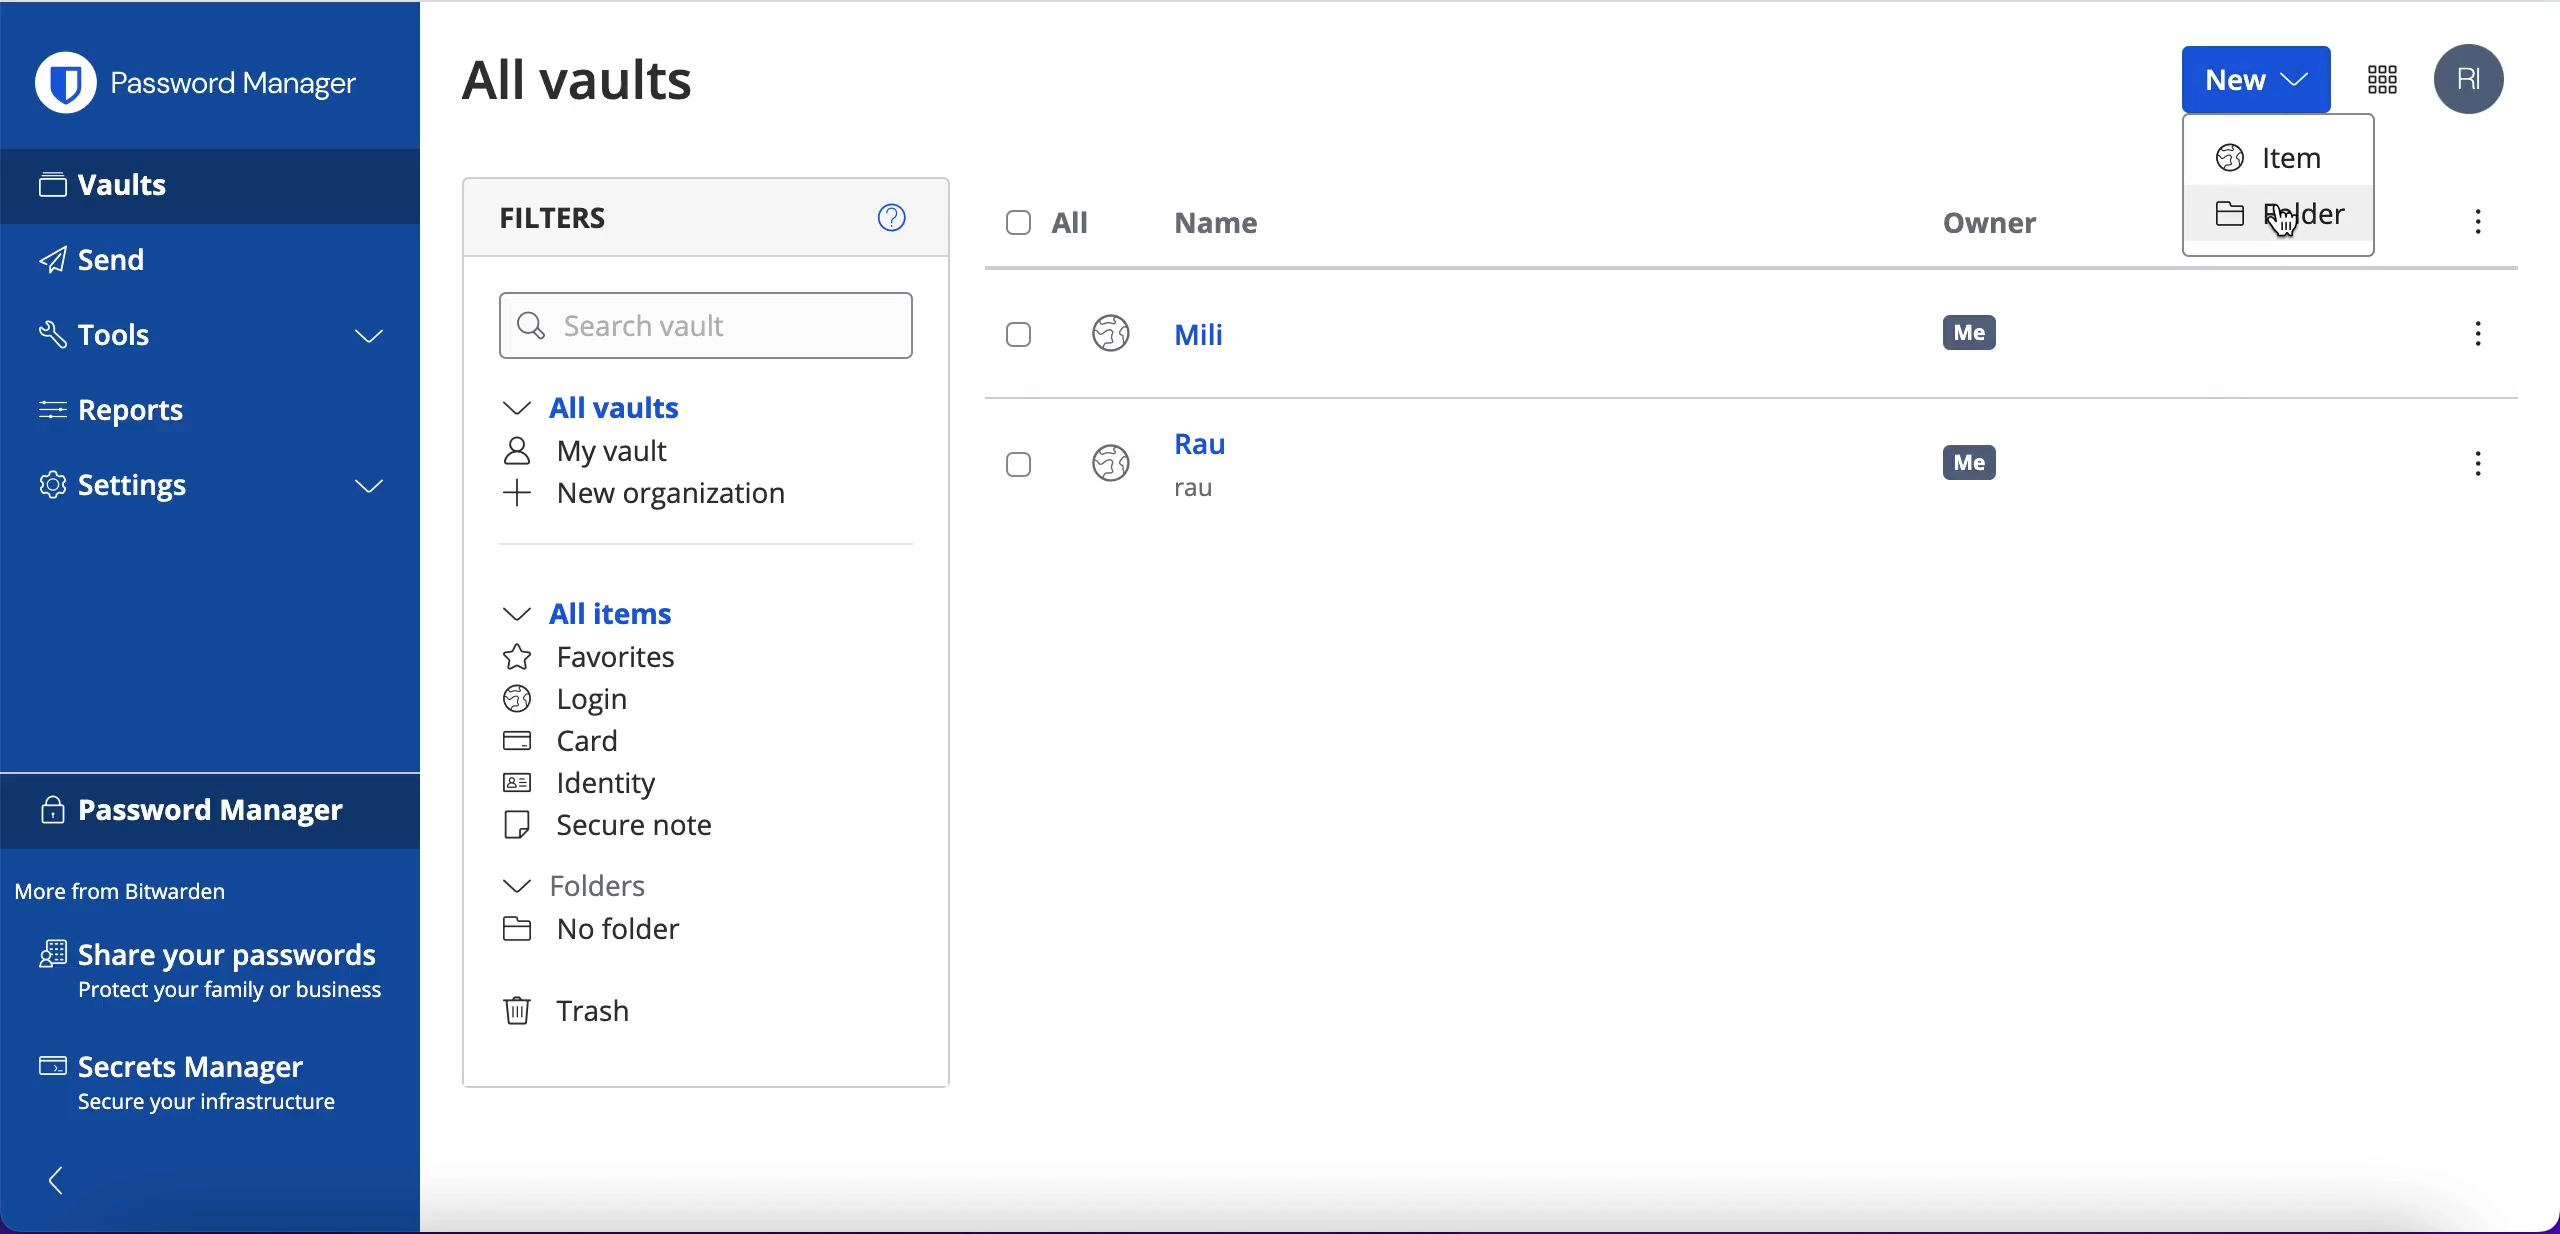 Image resolution: width=2560 pixels, height=1234 pixels. Describe the element at coordinates (1984, 222) in the screenshot. I see `owner` at that location.